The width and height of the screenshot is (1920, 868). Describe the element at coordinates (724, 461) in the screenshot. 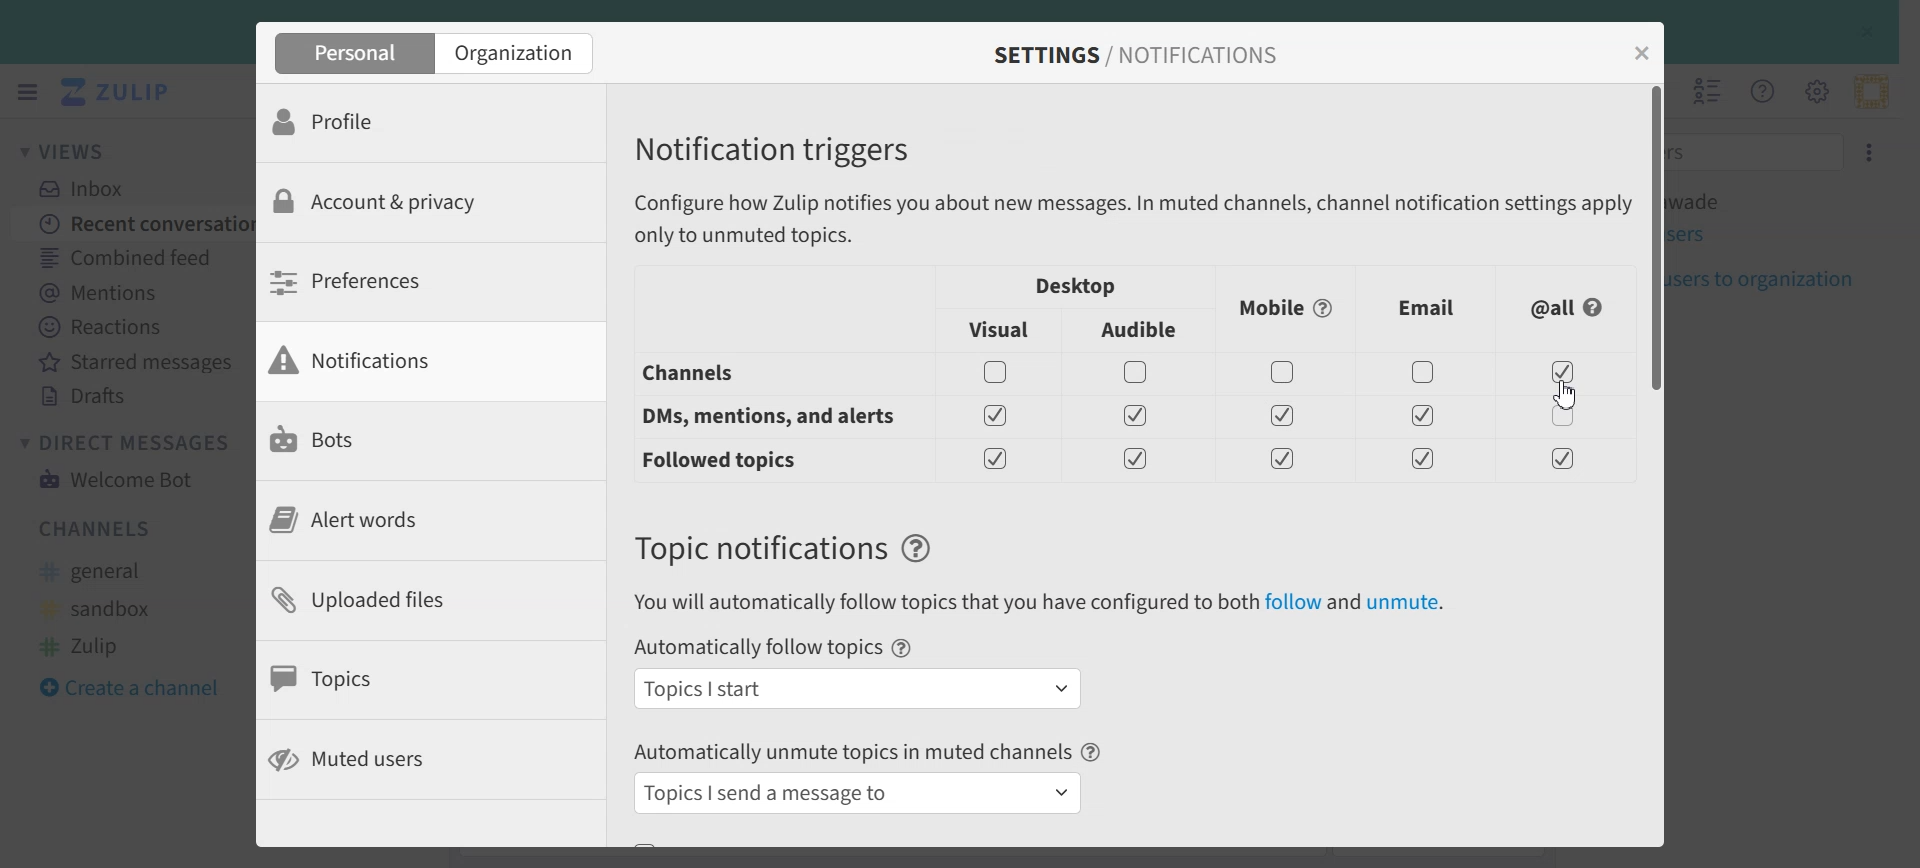

I see `Followed topis` at that location.